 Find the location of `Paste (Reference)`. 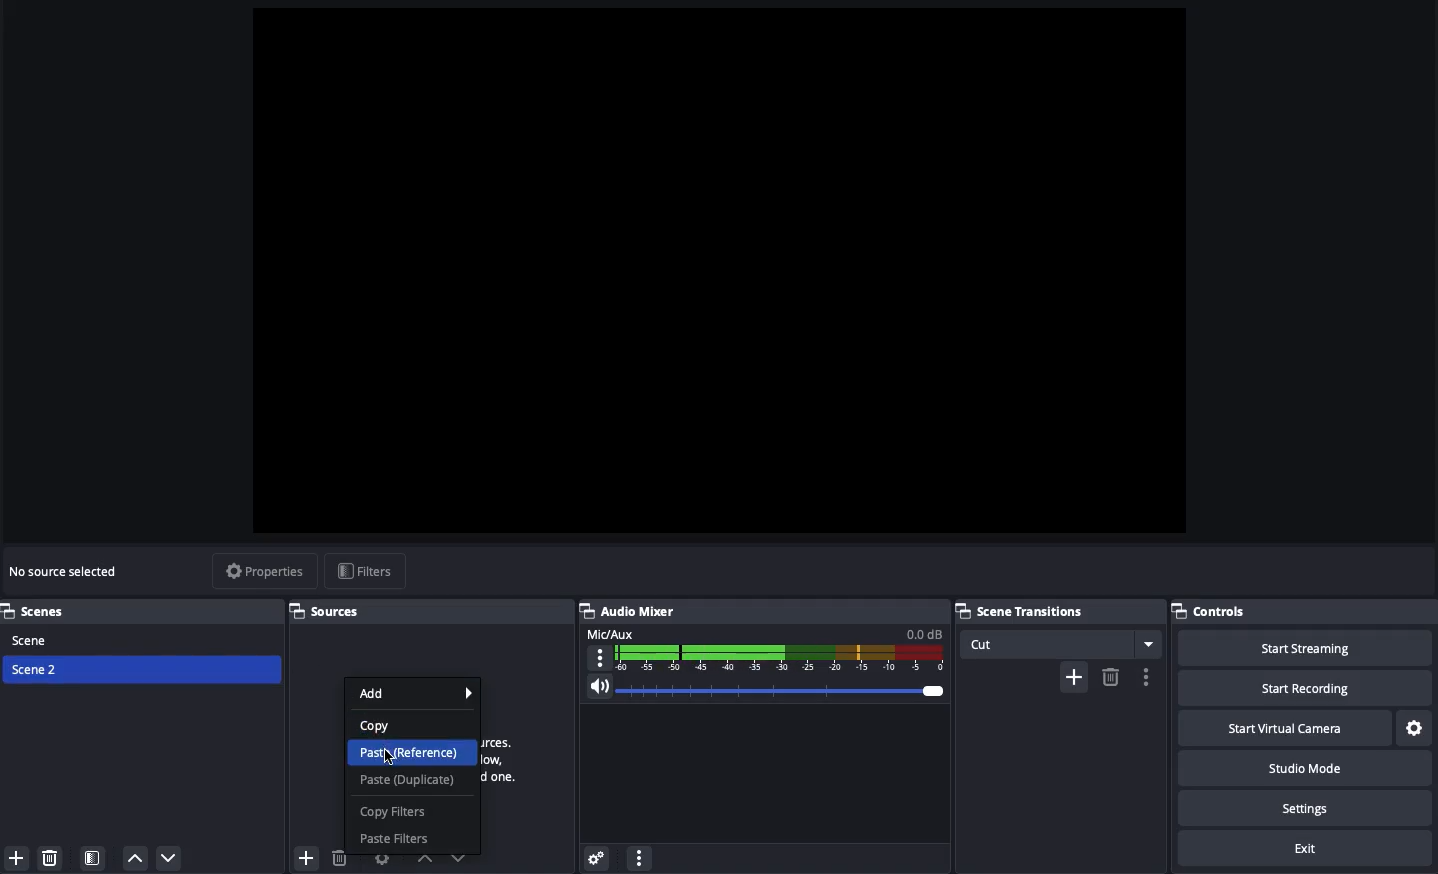

Paste (Reference) is located at coordinates (414, 754).